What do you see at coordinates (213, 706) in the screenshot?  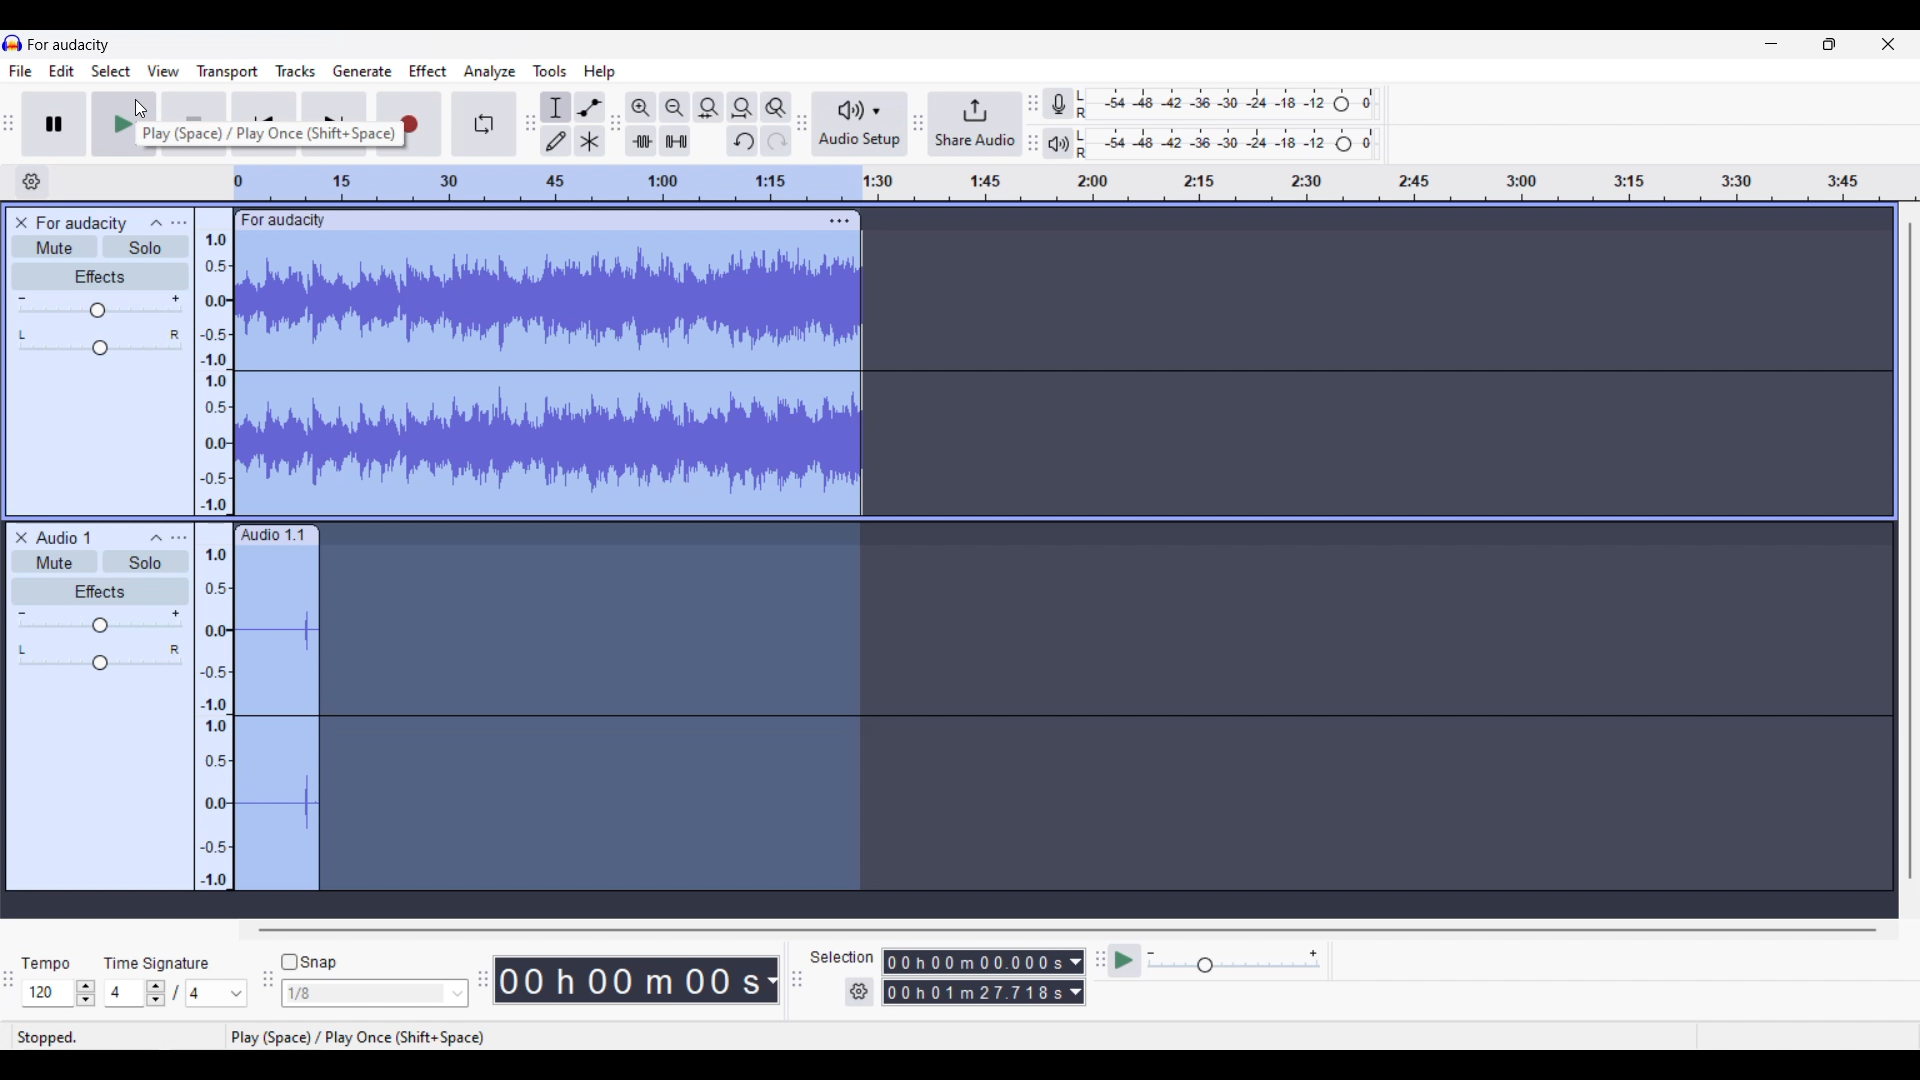 I see `amplitude` at bounding box center [213, 706].